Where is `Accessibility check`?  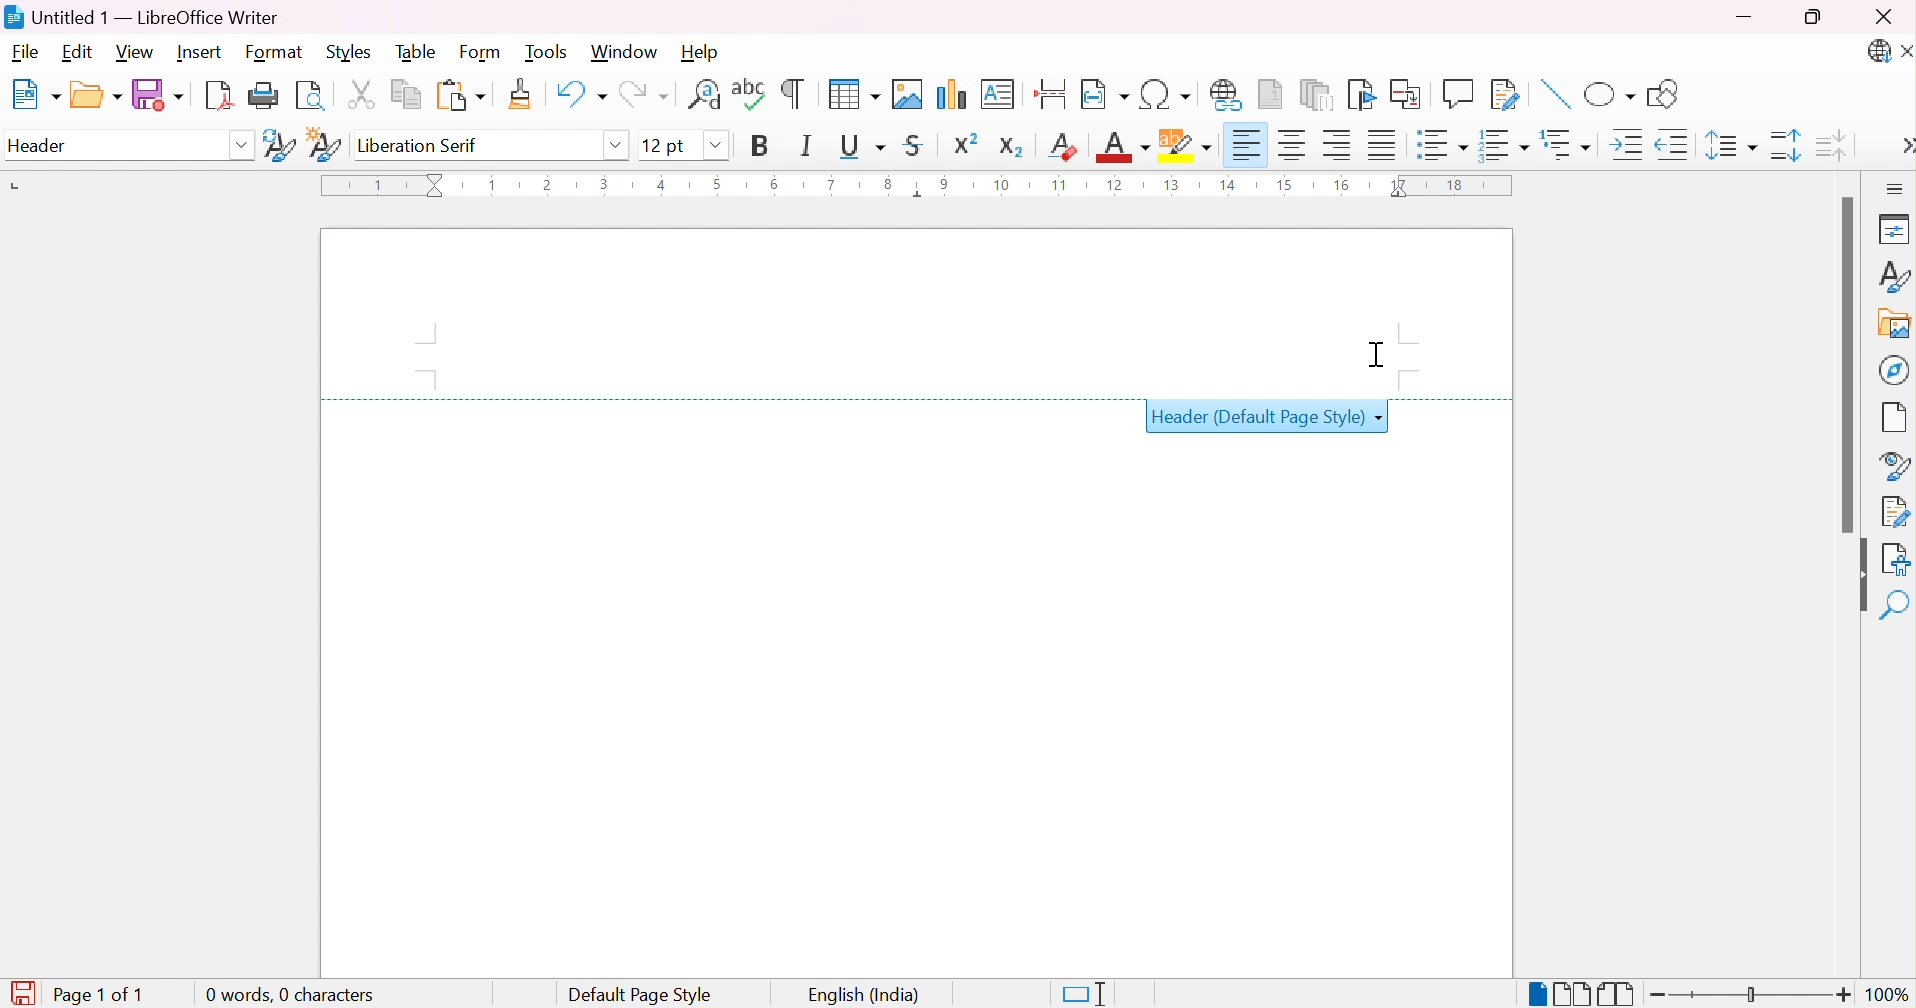
Accessibility check is located at coordinates (1897, 557).